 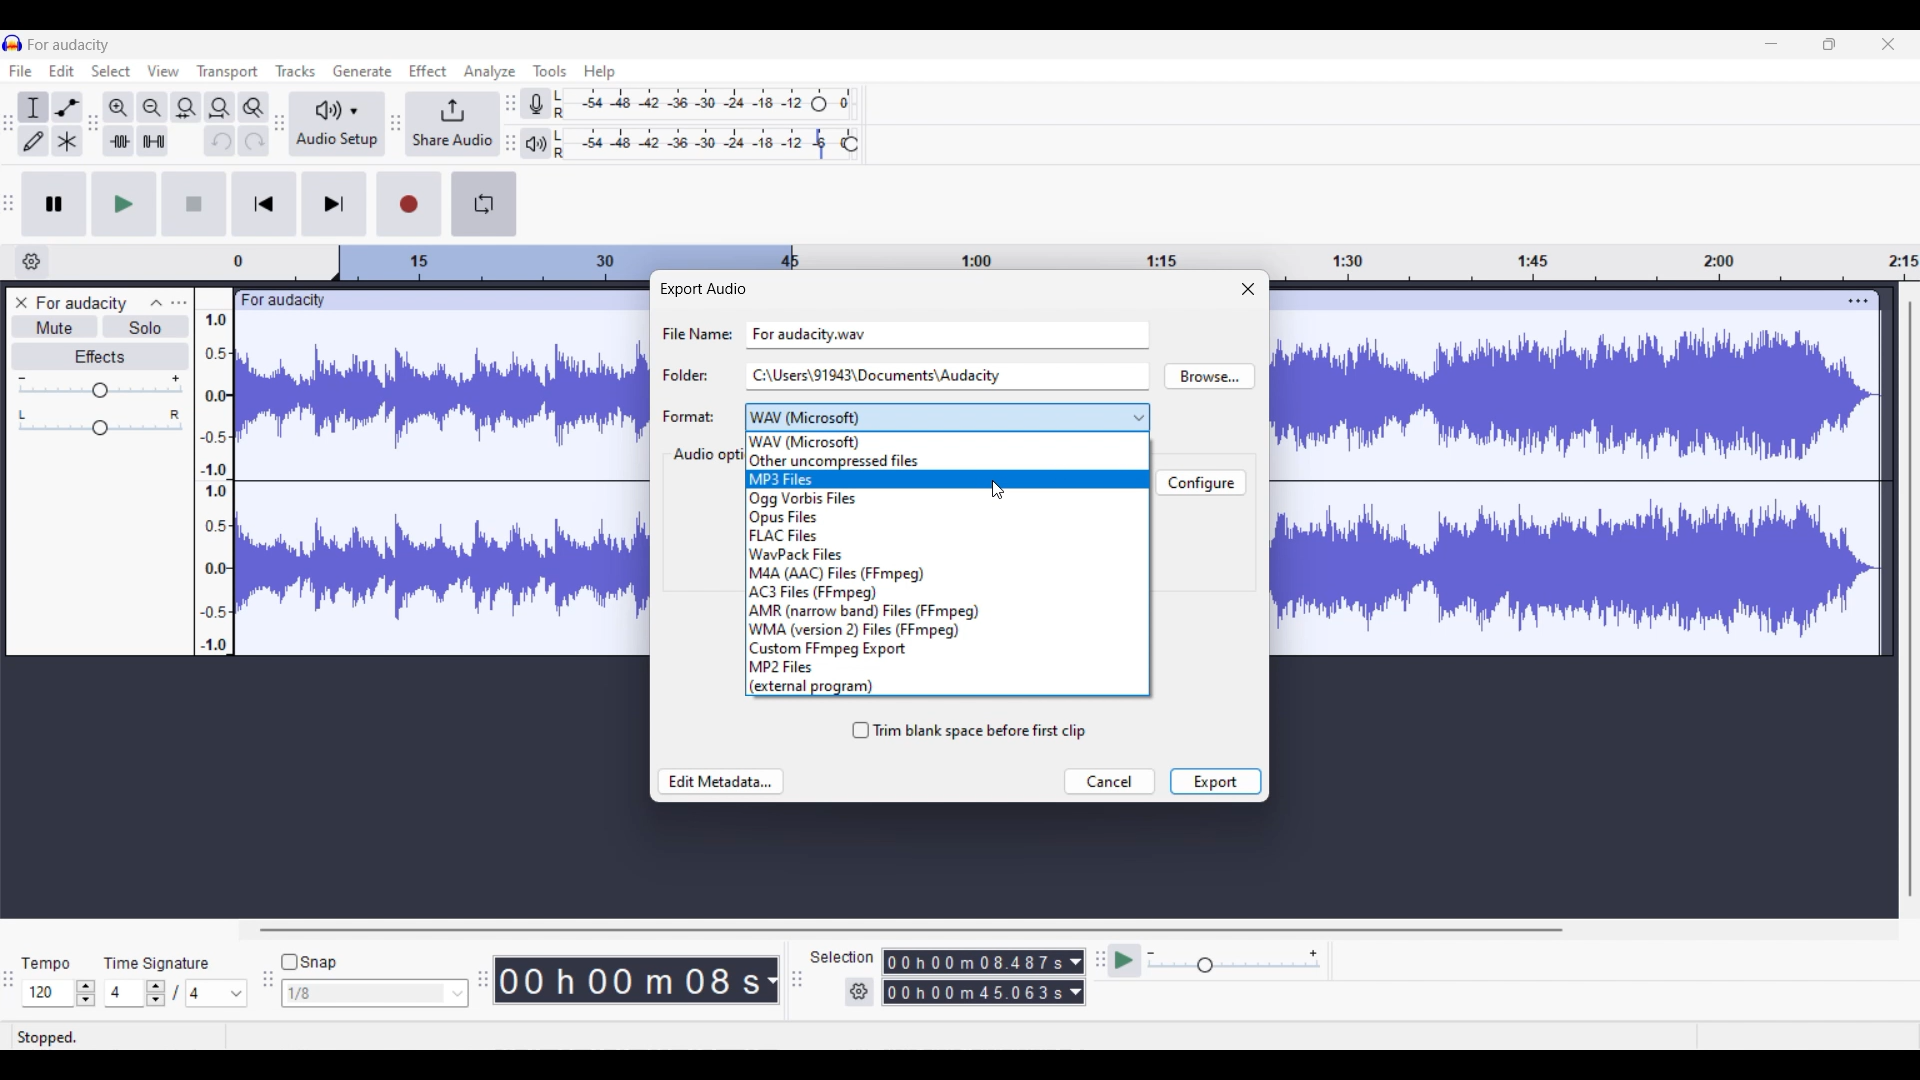 What do you see at coordinates (125, 204) in the screenshot?
I see `Play/Play once` at bounding box center [125, 204].